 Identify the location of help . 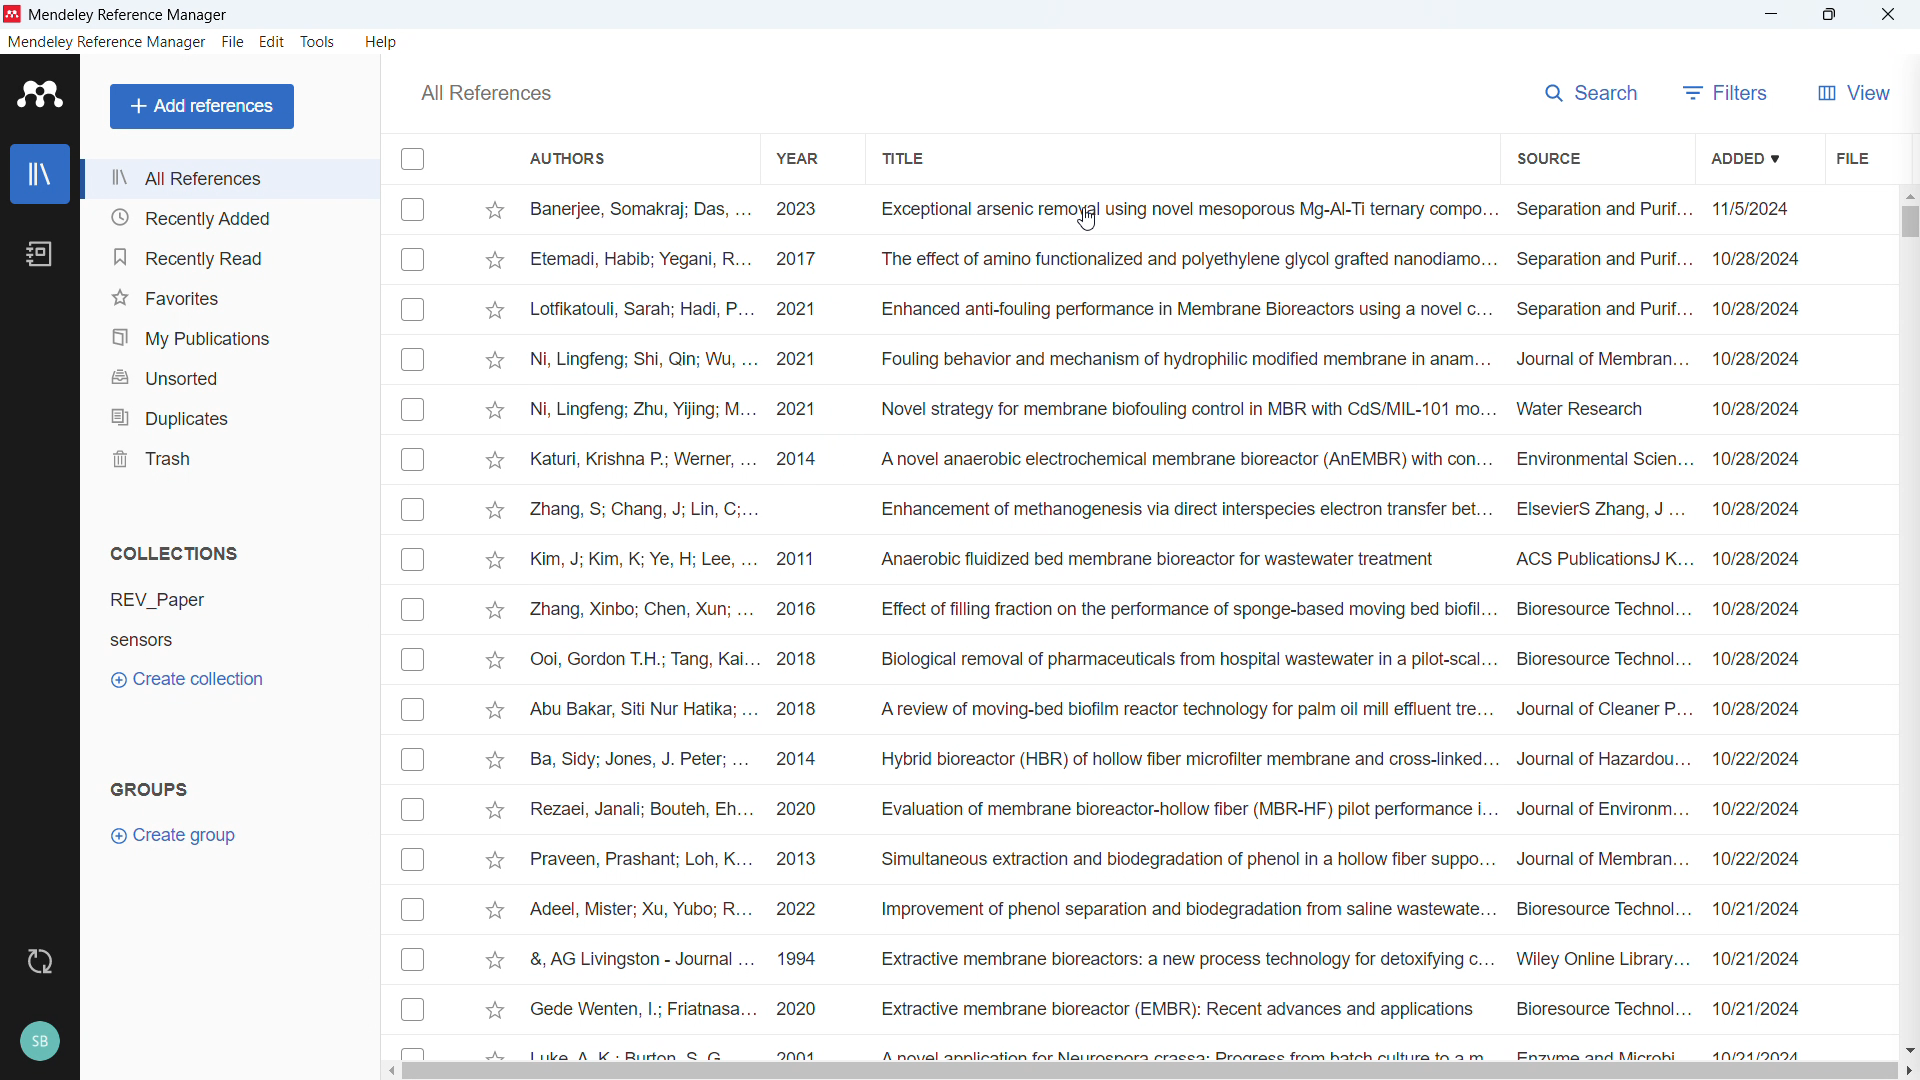
(384, 42).